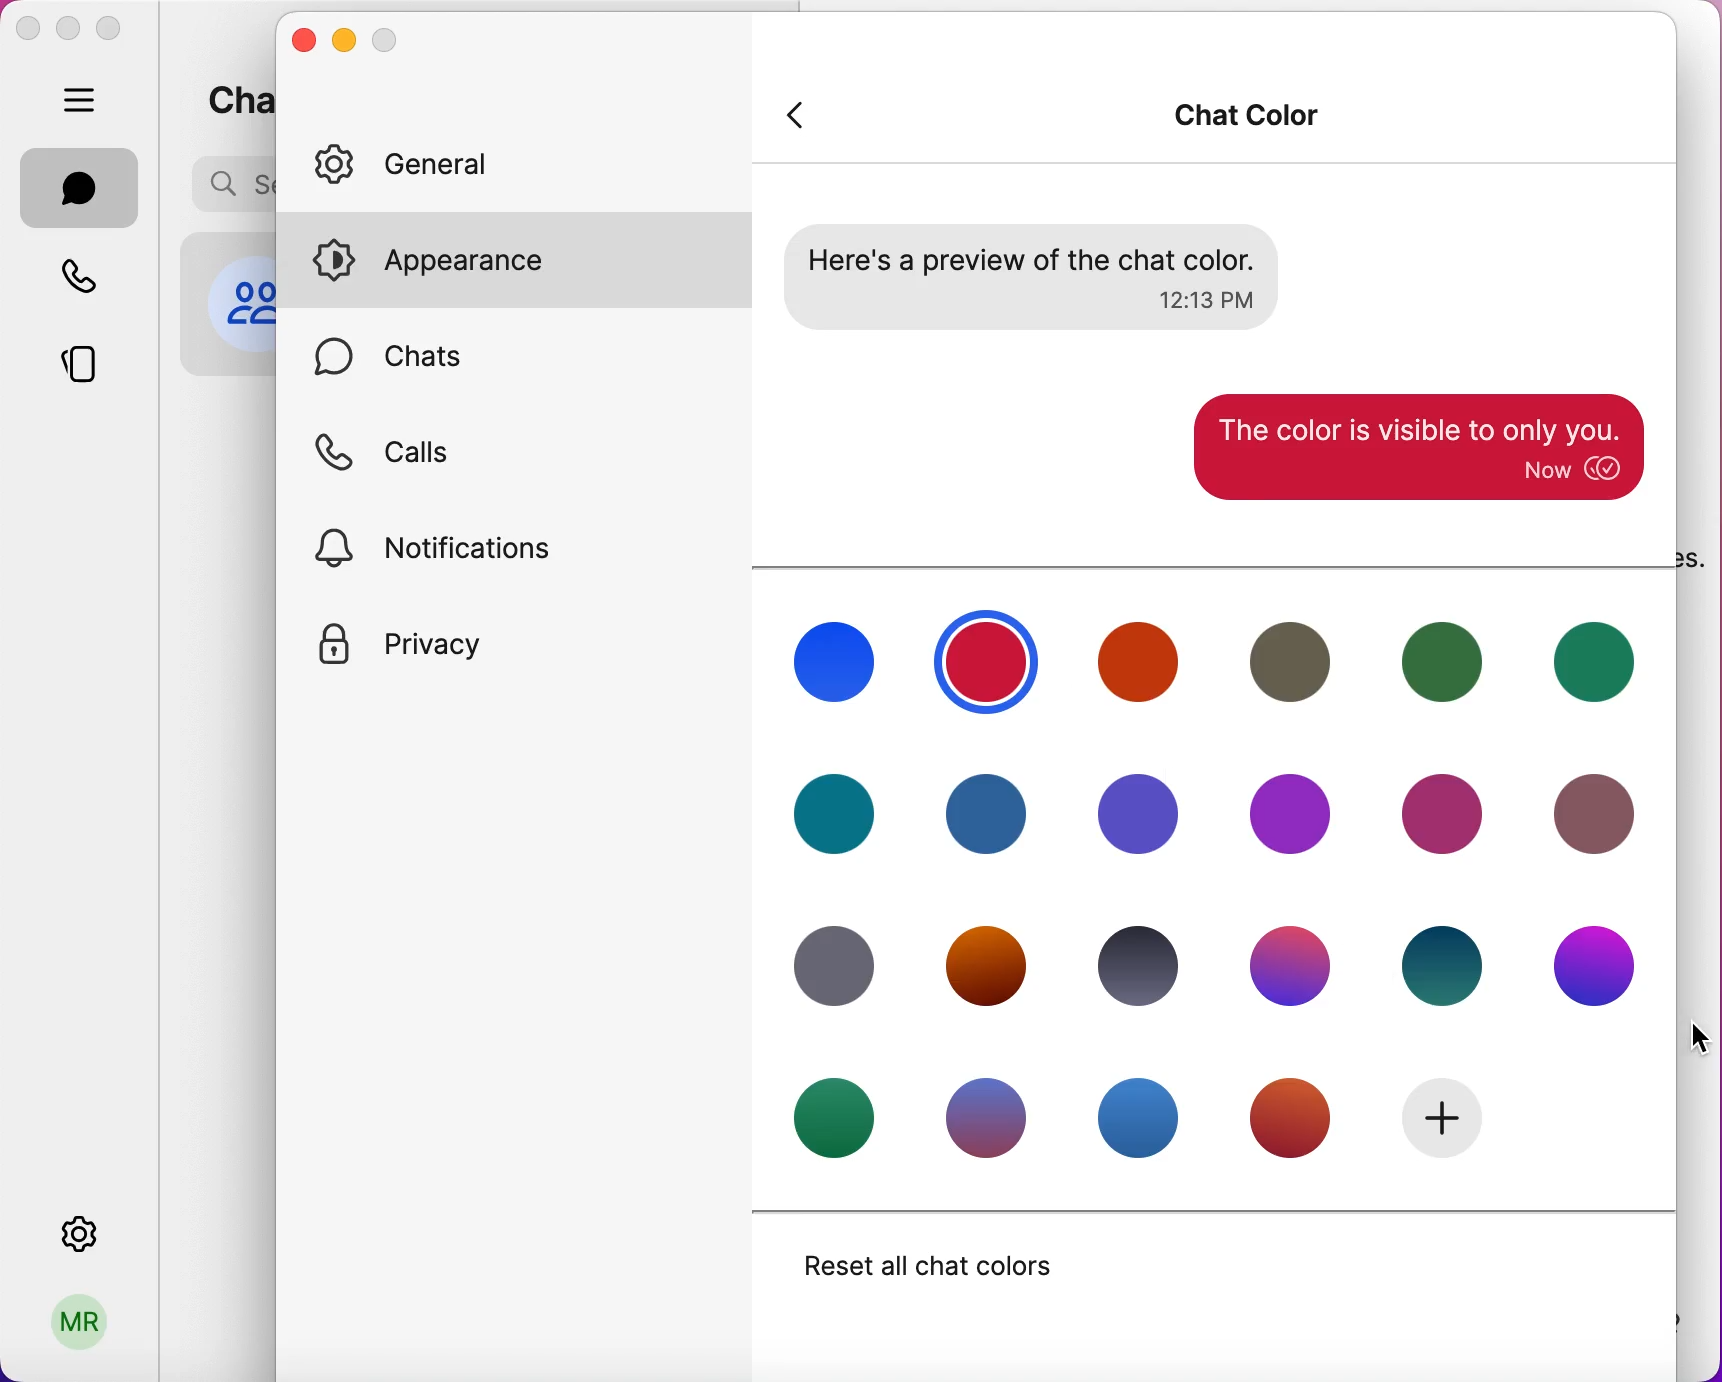  Describe the element at coordinates (913, 1276) in the screenshot. I see `reset all chat colors` at that location.